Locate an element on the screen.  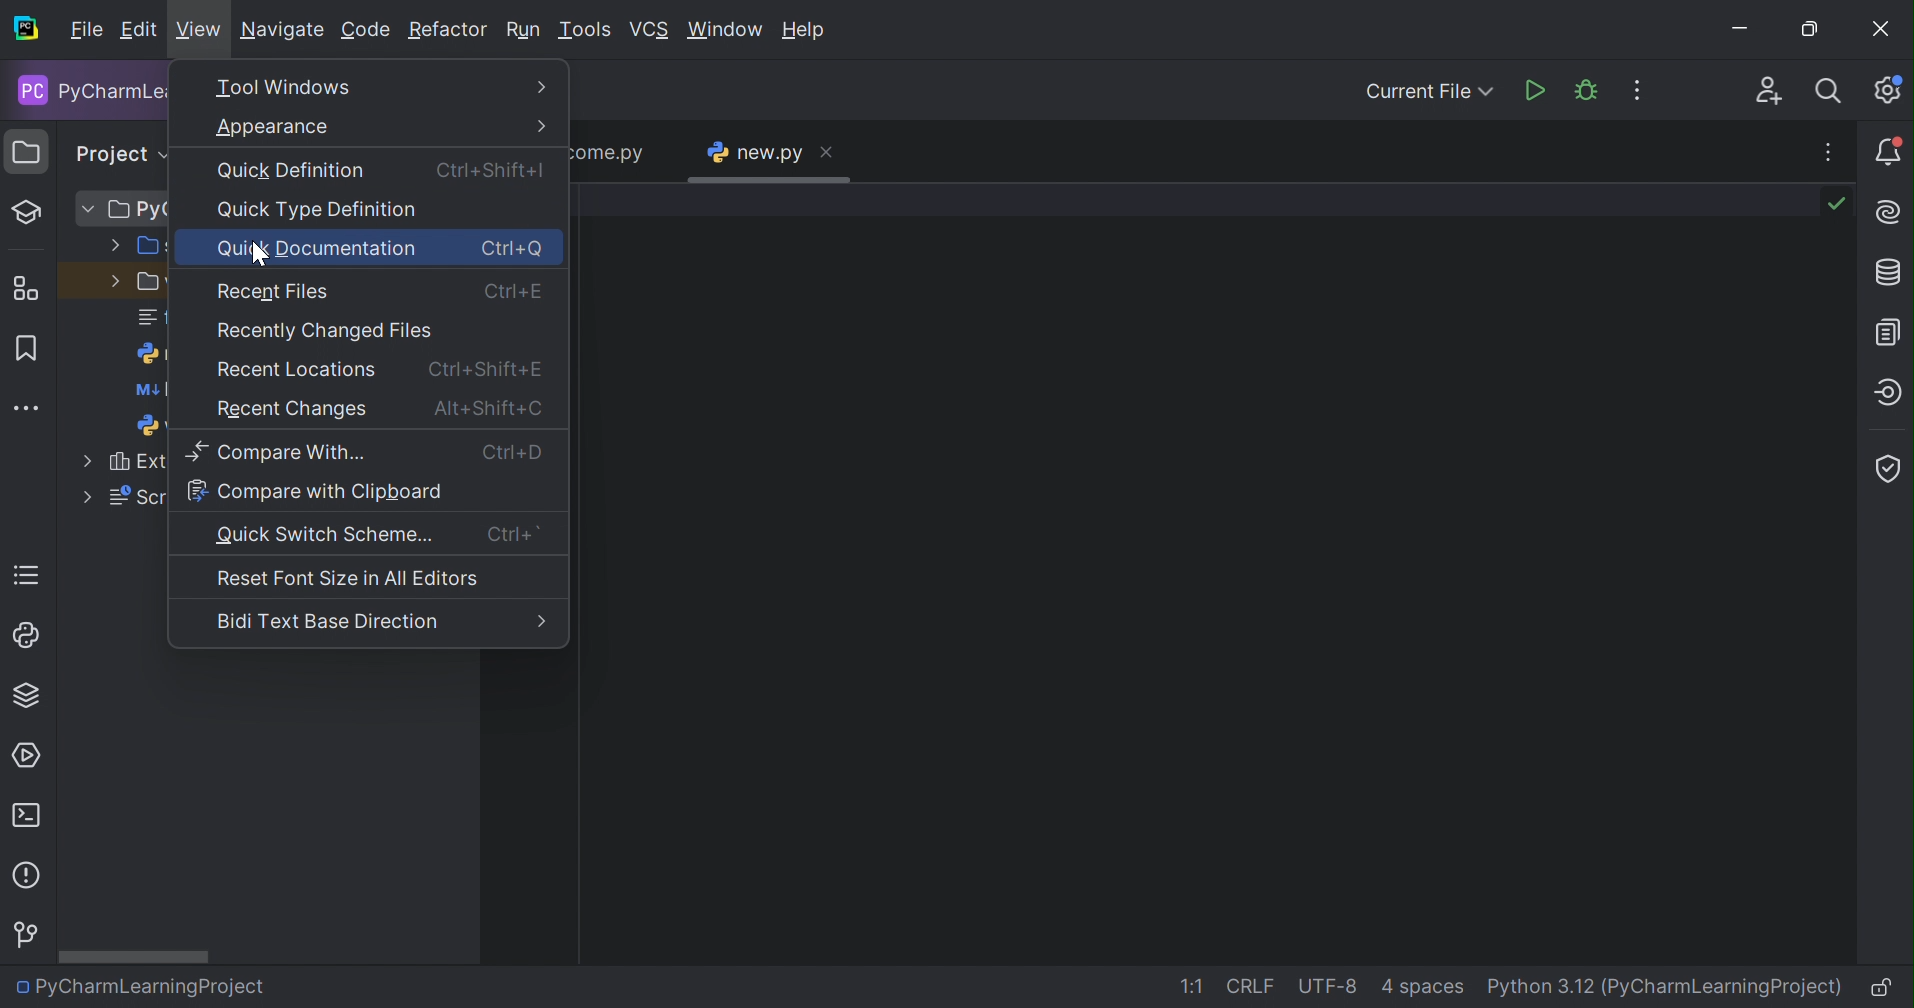
Debug 'new.py' is located at coordinates (1588, 90).